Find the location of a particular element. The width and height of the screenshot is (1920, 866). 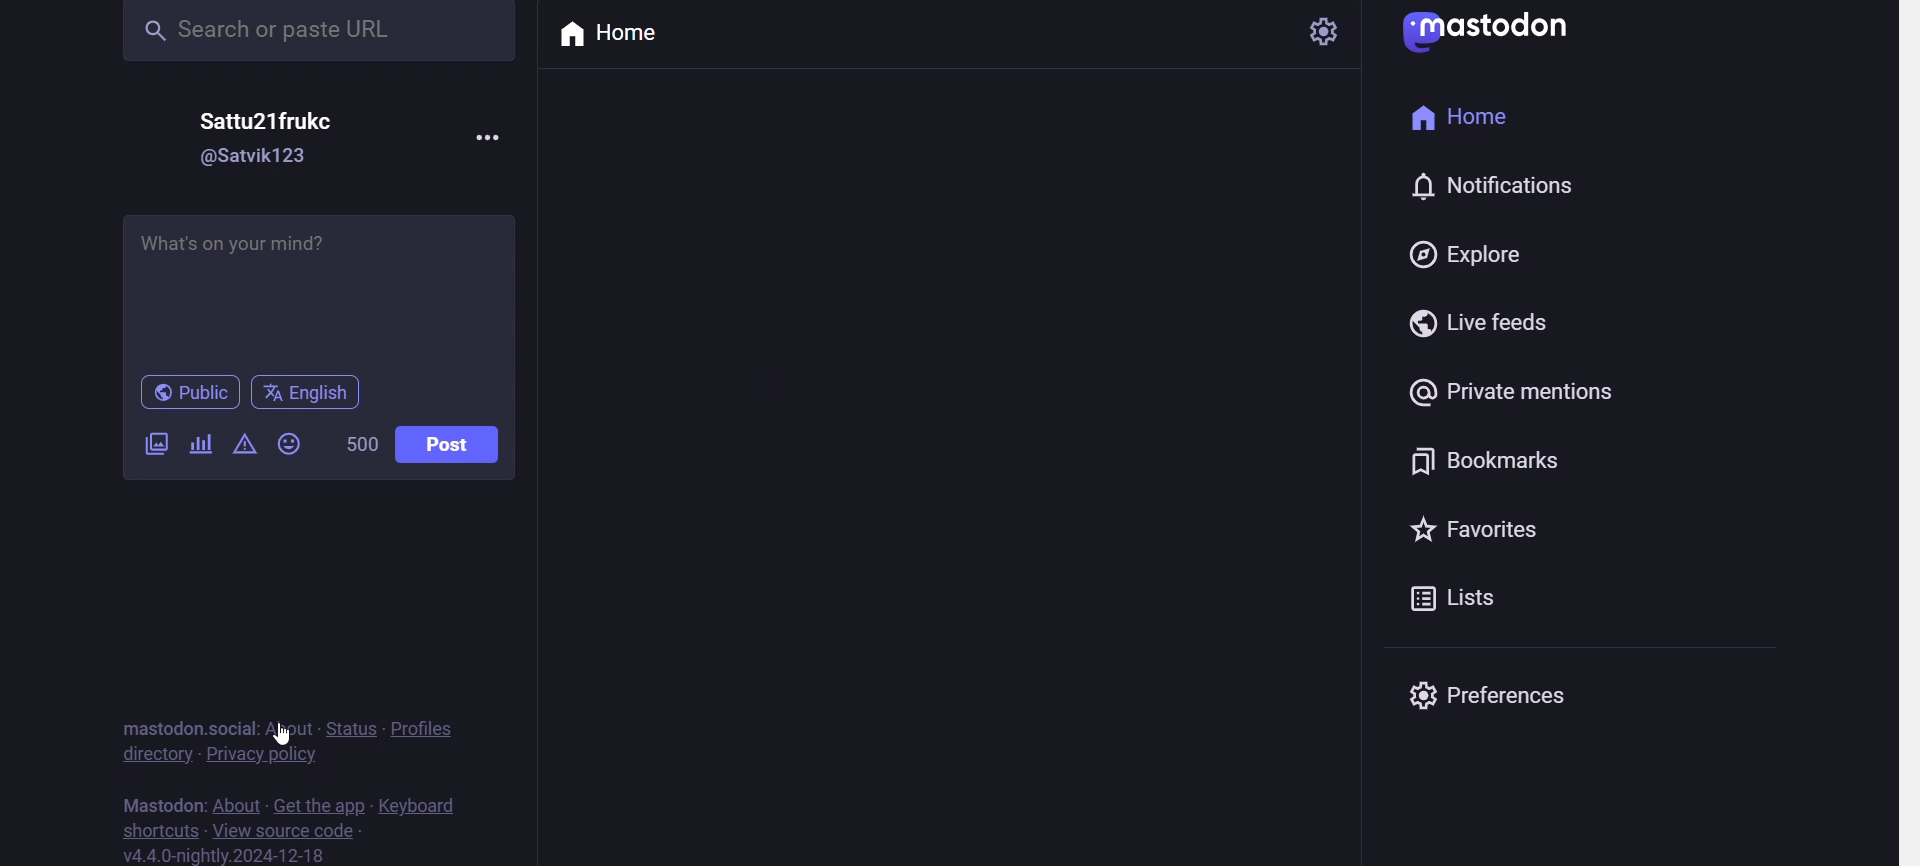

poll is located at coordinates (199, 440).